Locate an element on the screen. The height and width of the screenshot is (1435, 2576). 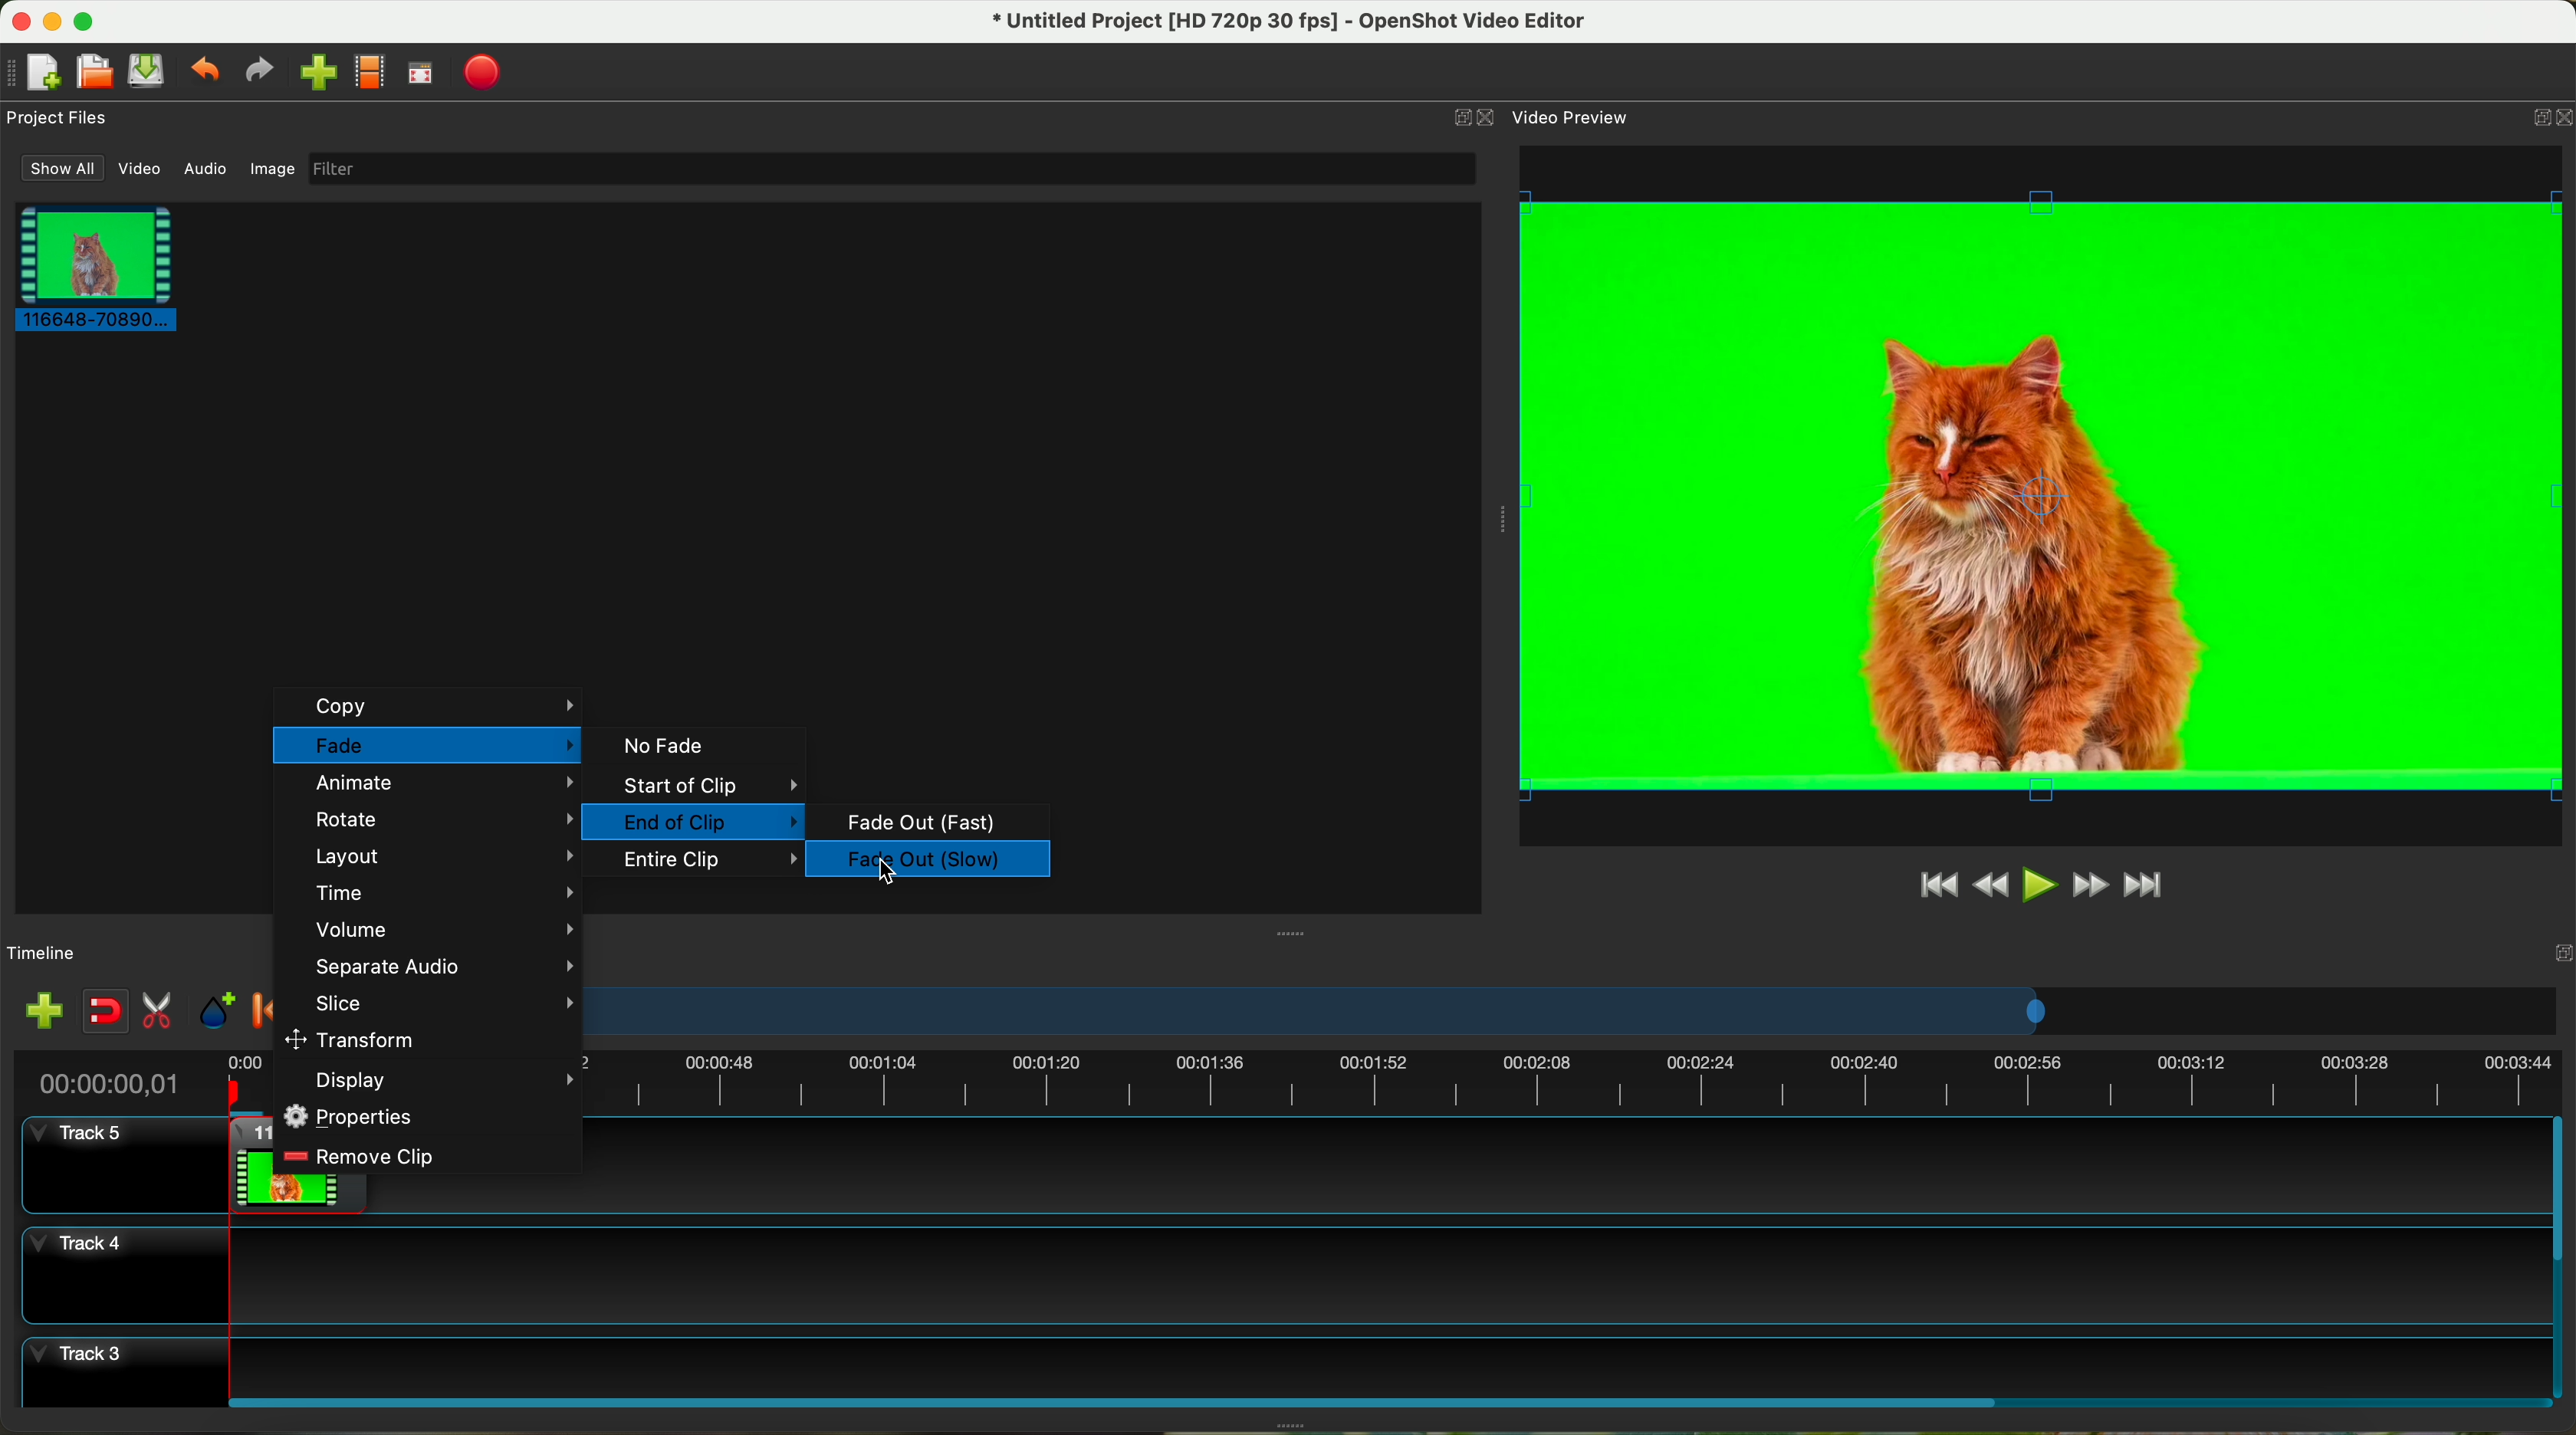
separate audio is located at coordinates (441, 966).